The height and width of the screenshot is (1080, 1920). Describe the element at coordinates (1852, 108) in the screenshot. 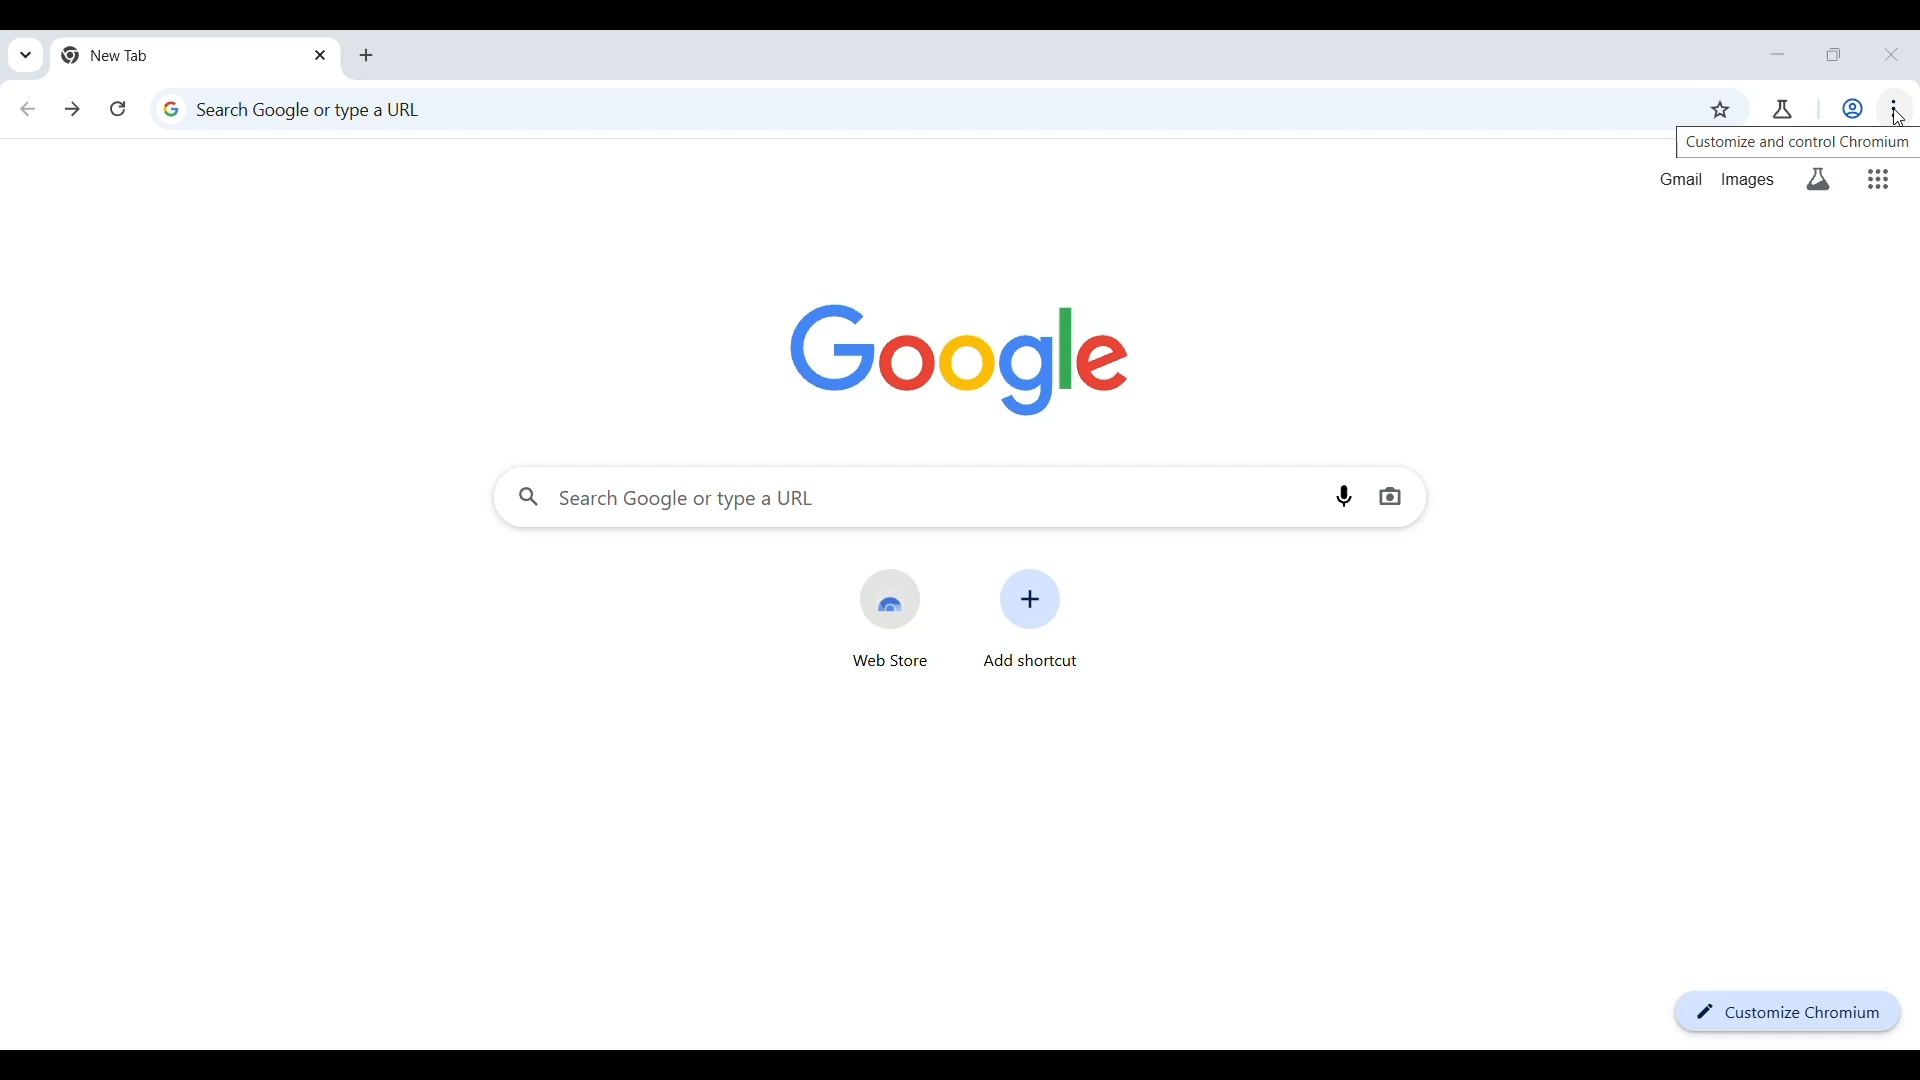

I see `Work` at that location.